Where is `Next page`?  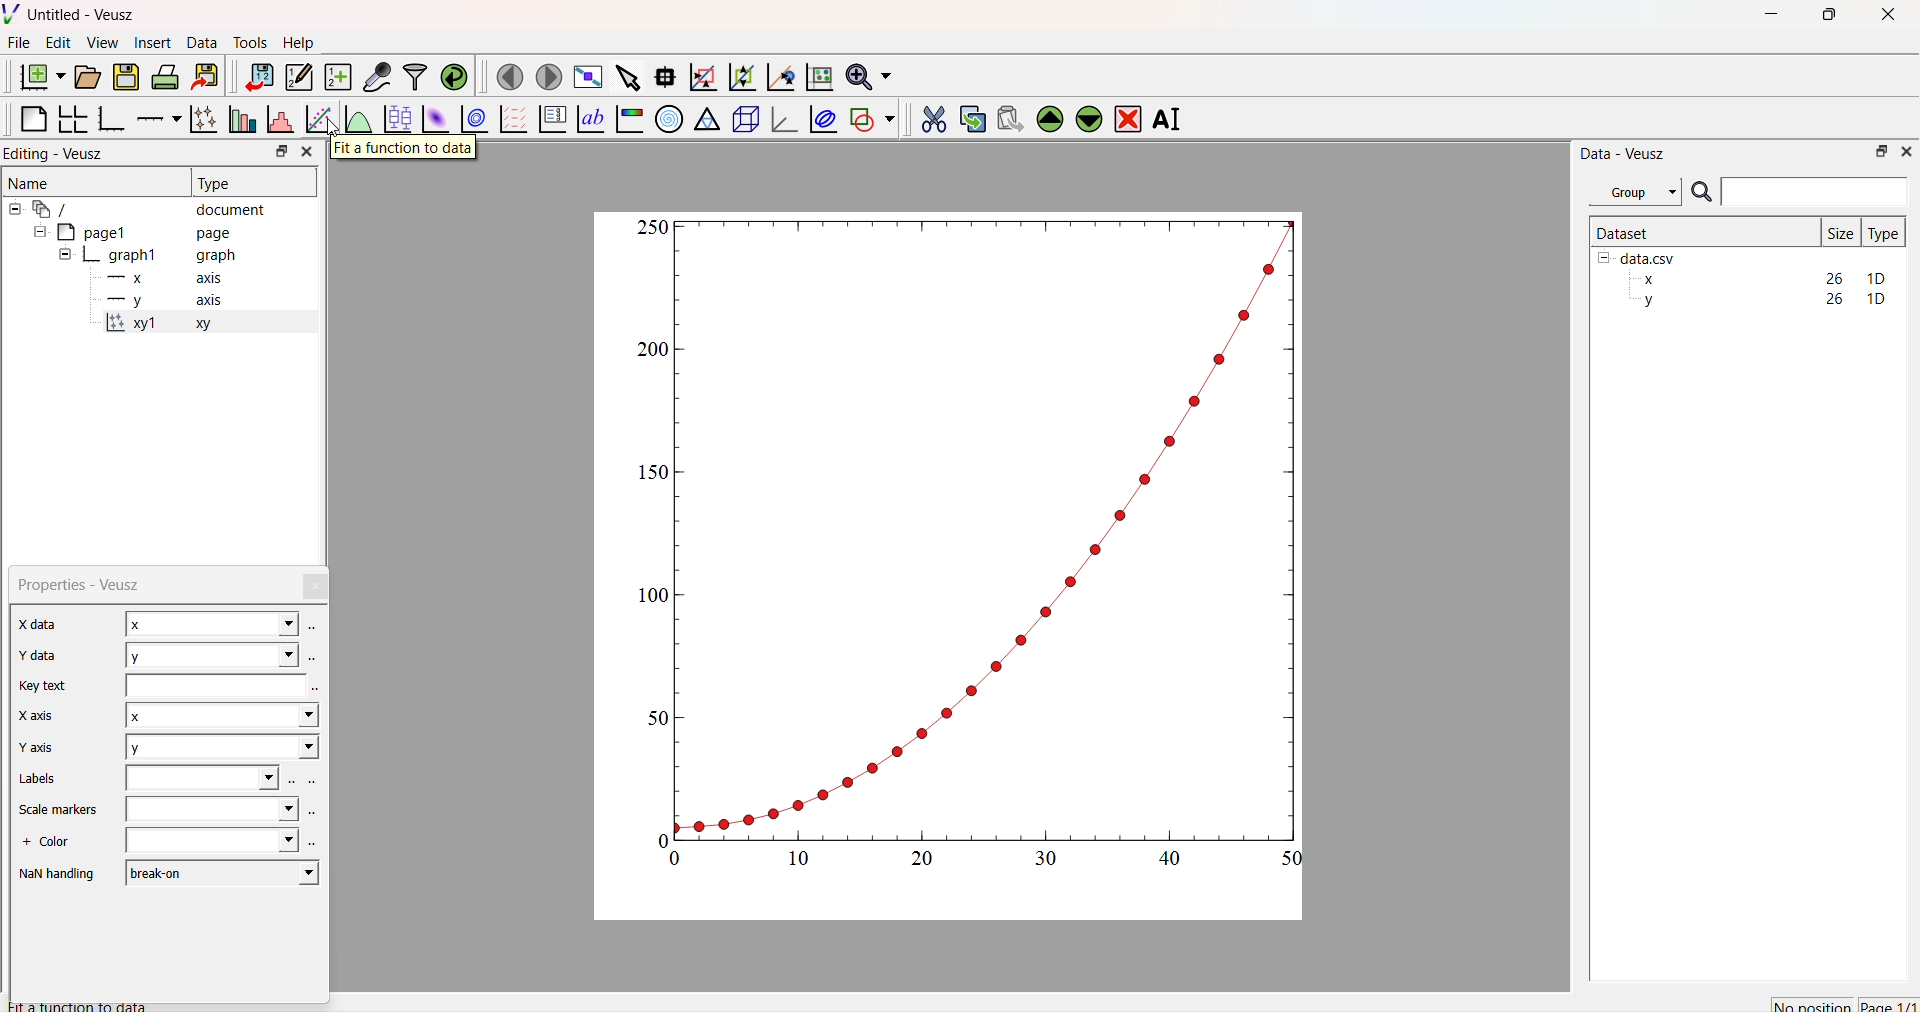 Next page is located at coordinates (543, 77).